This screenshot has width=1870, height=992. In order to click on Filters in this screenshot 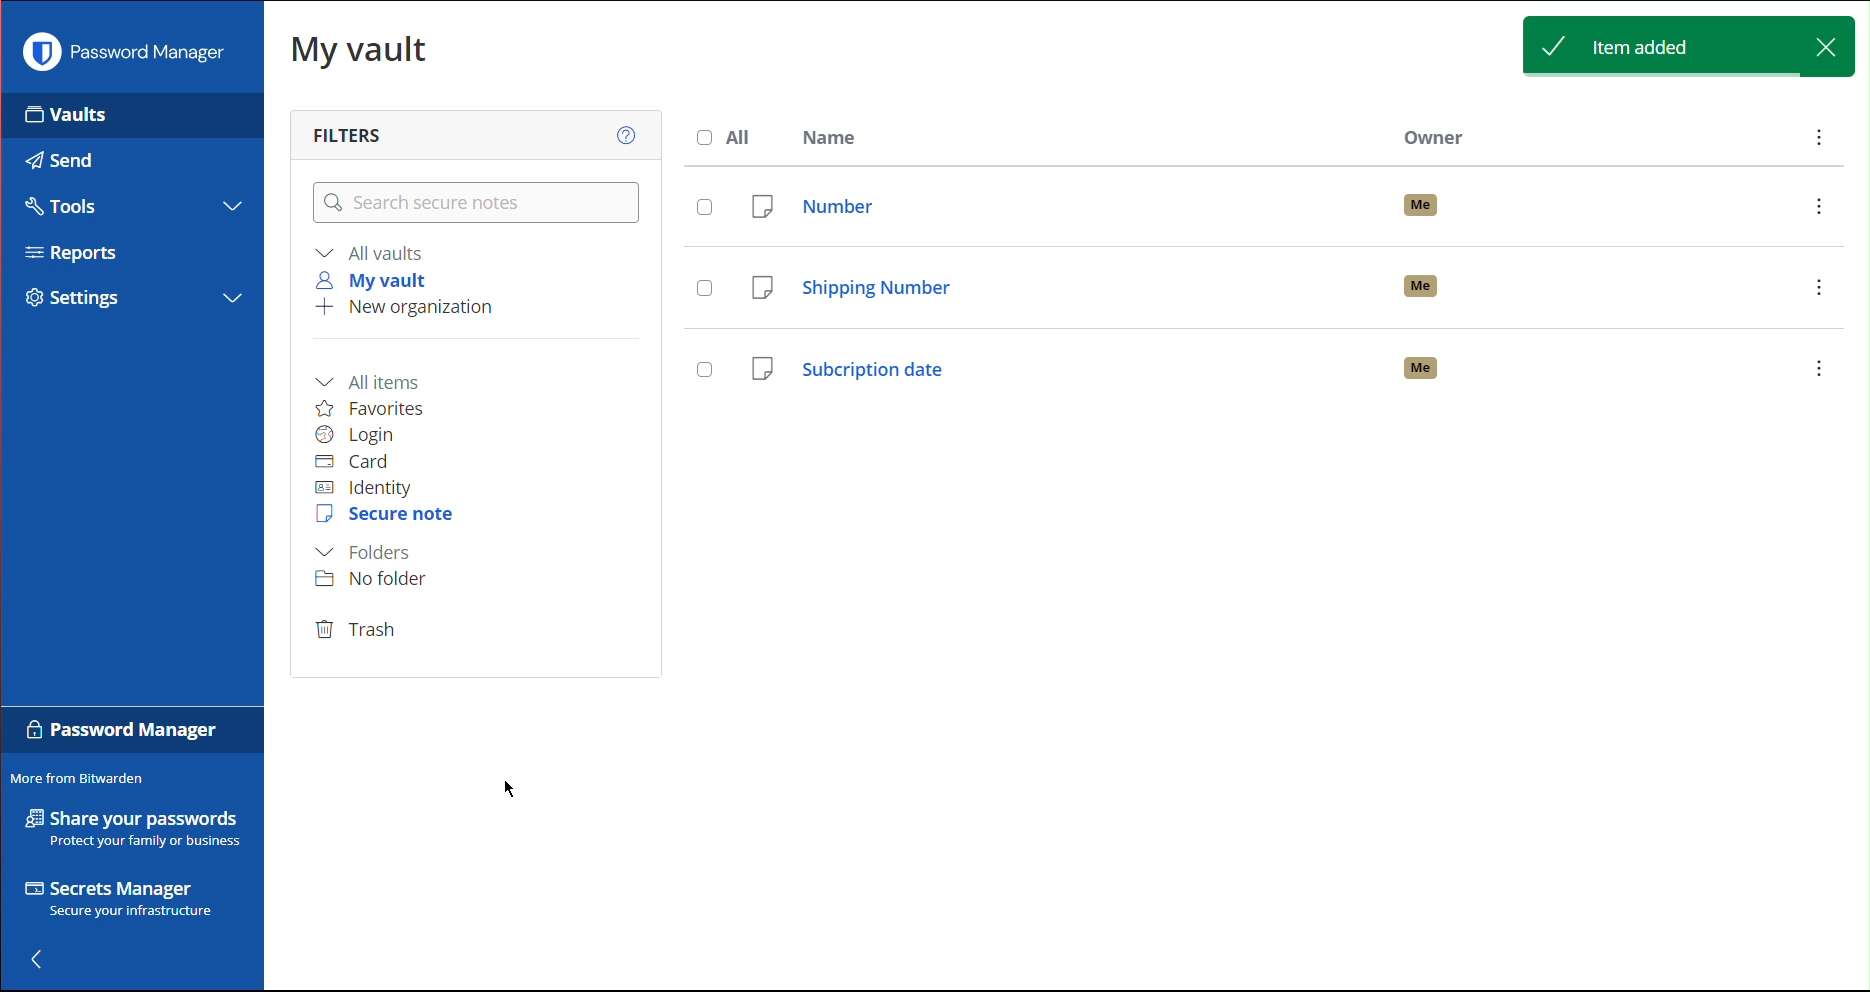, I will do `click(344, 133)`.